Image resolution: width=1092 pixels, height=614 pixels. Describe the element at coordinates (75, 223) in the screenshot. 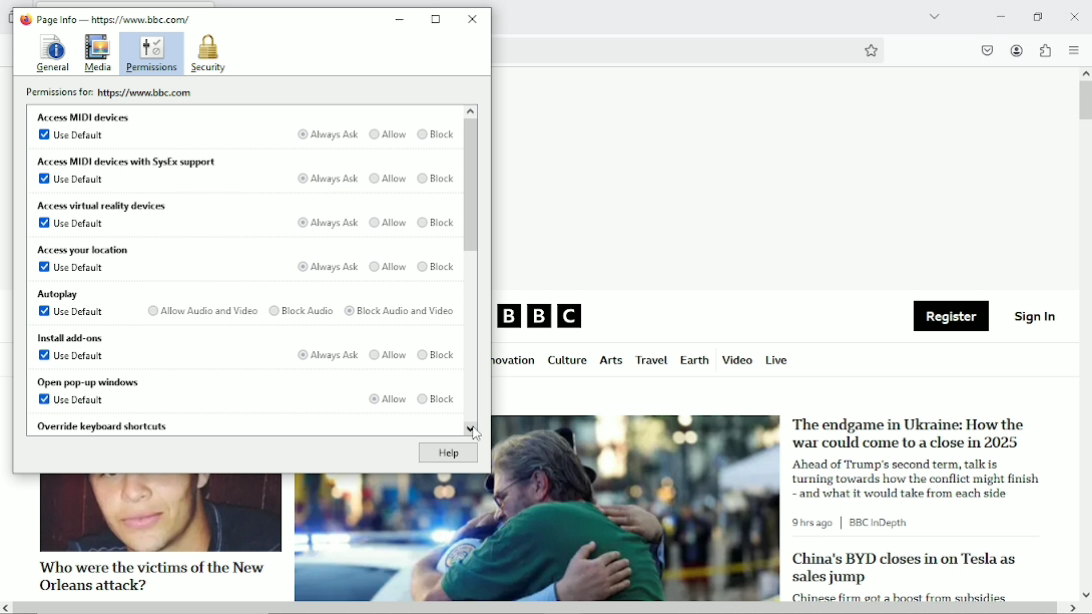

I see `Use default` at that location.